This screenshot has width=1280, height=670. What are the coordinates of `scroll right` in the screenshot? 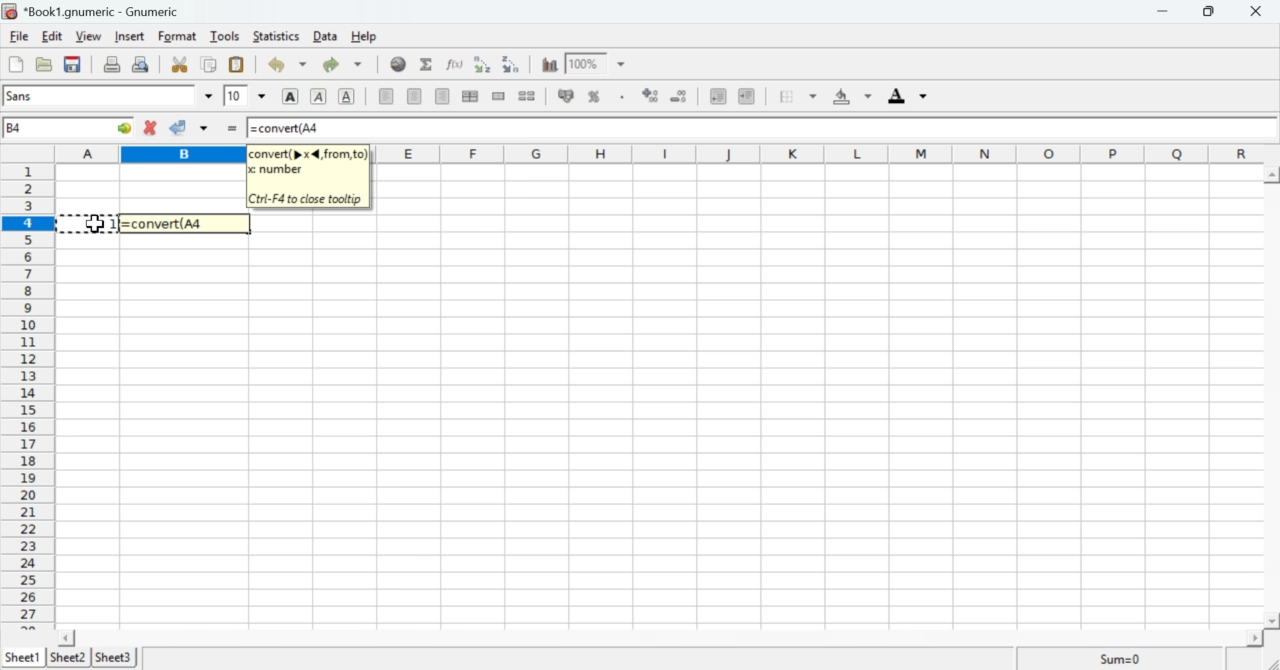 It's located at (1255, 638).